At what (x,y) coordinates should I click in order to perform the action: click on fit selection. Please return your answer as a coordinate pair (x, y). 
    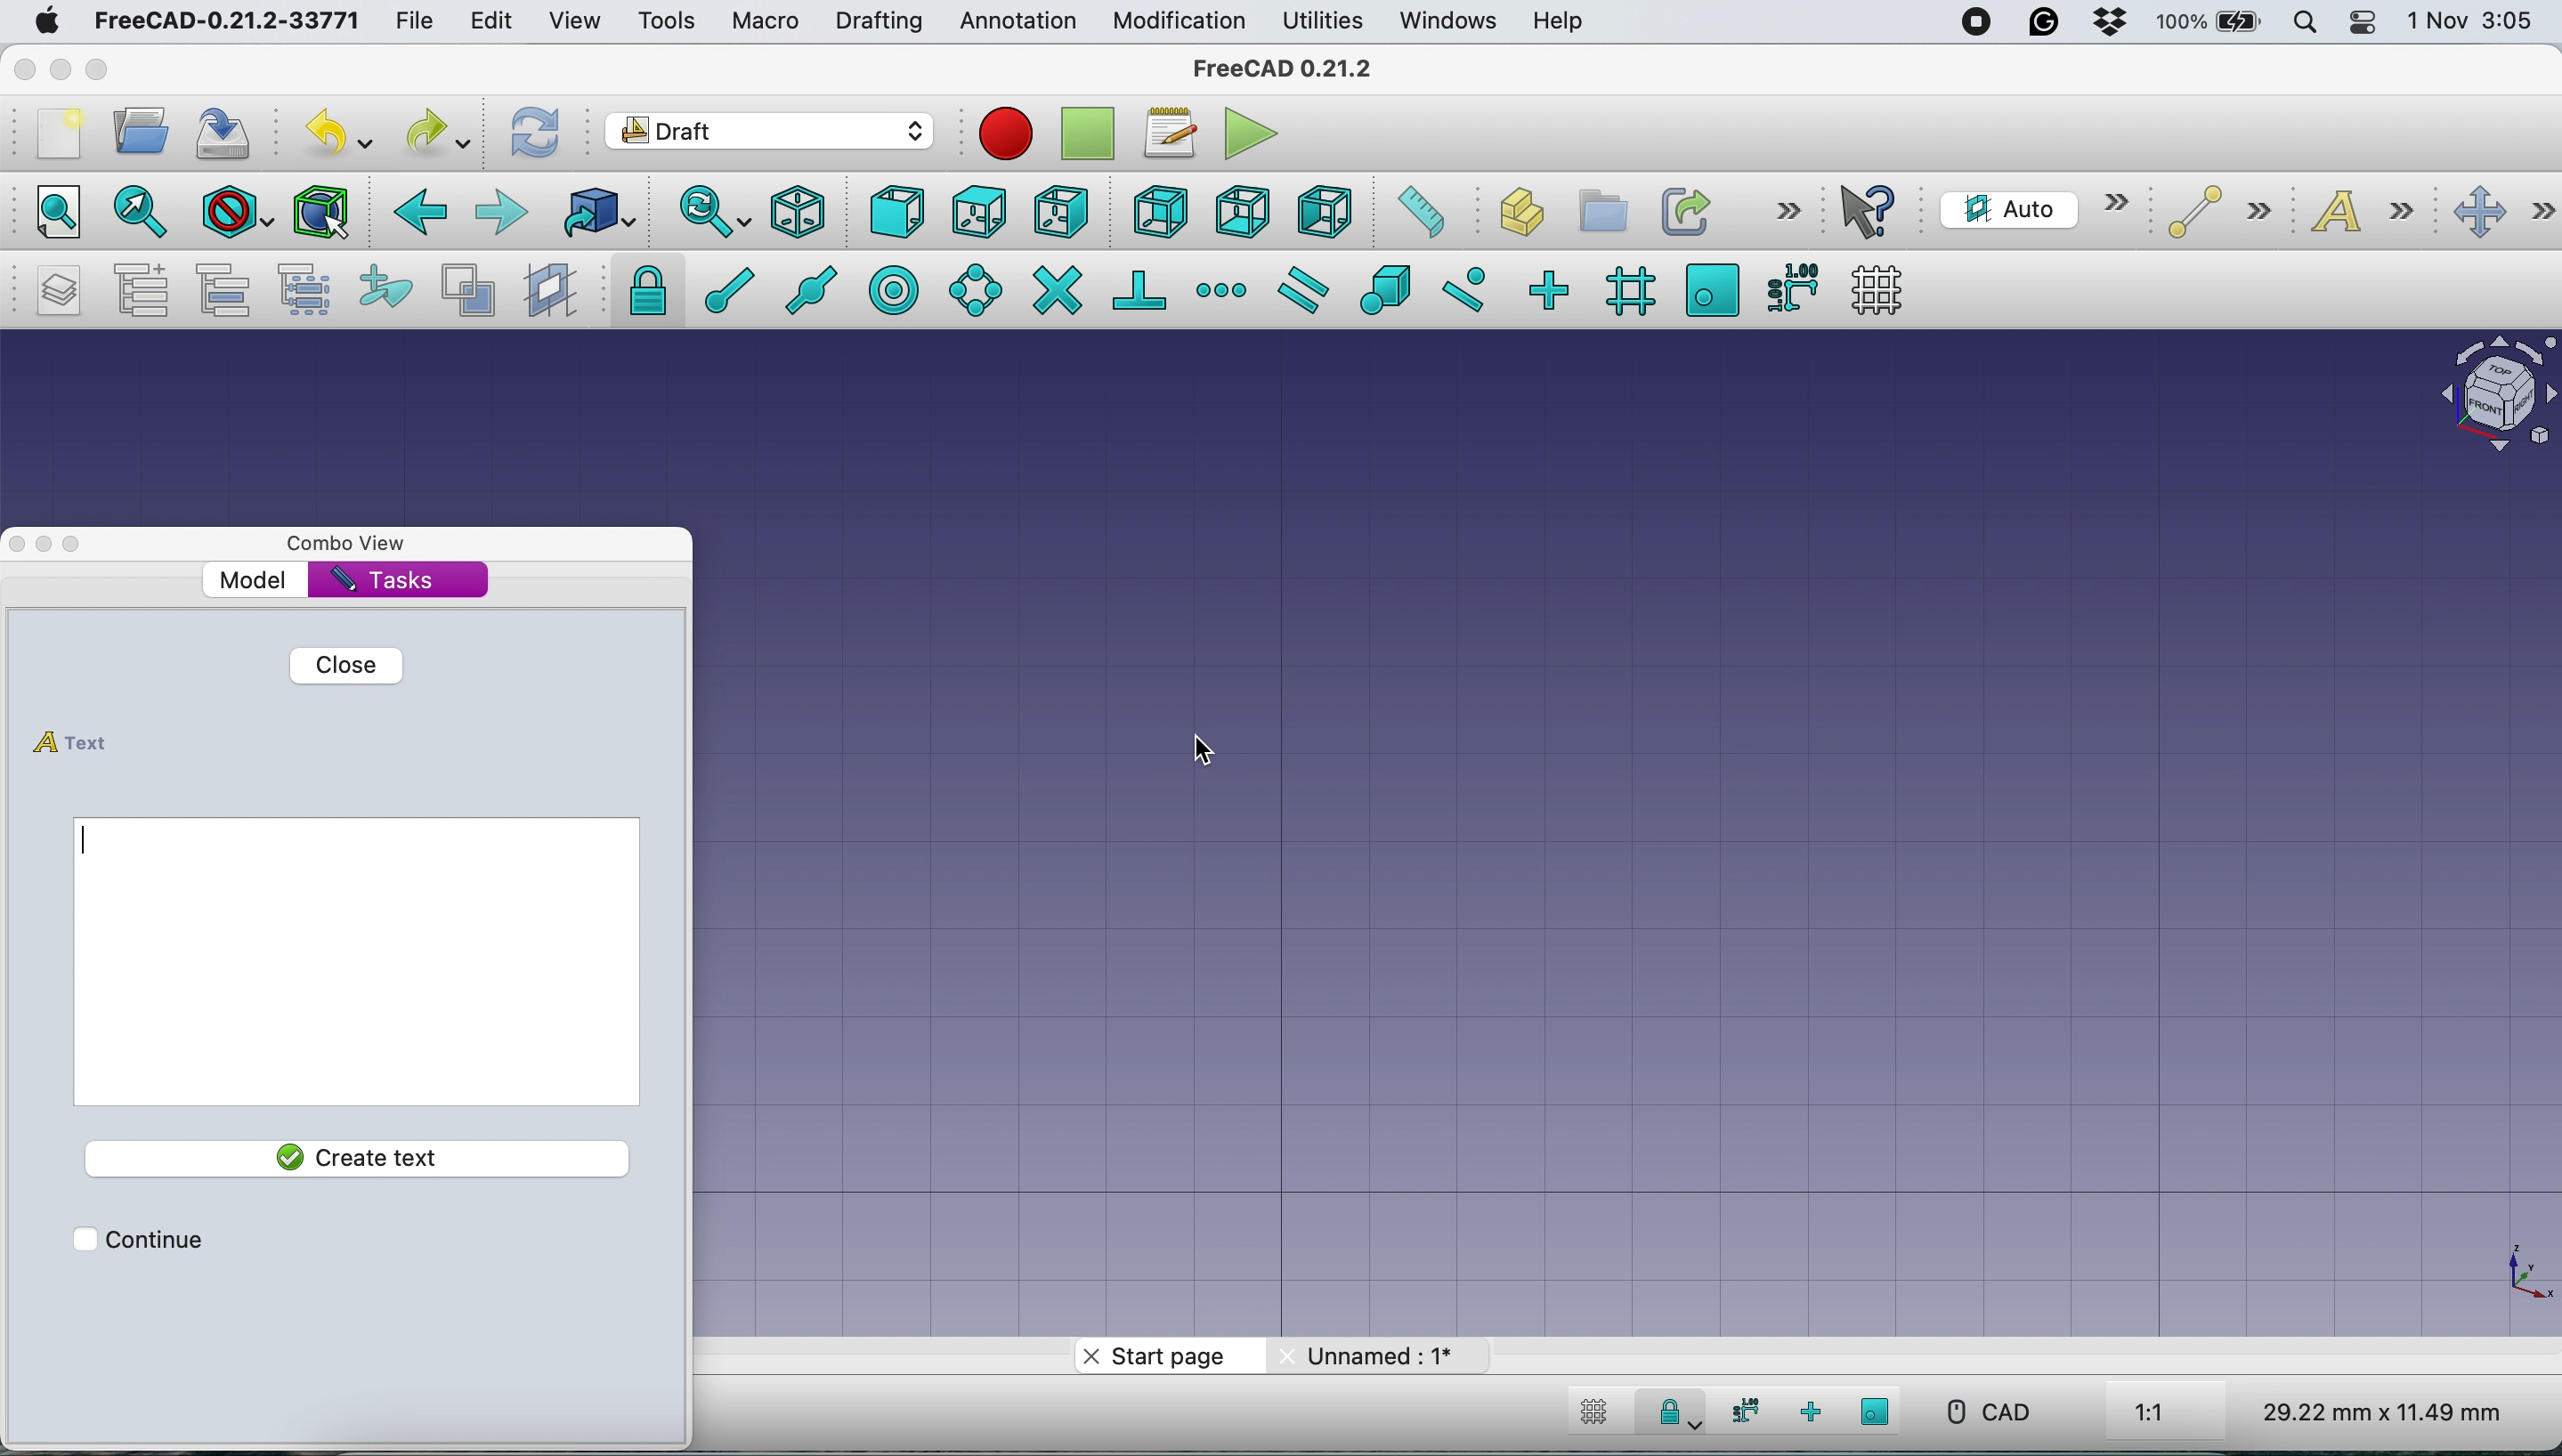
    Looking at the image, I should click on (141, 211).